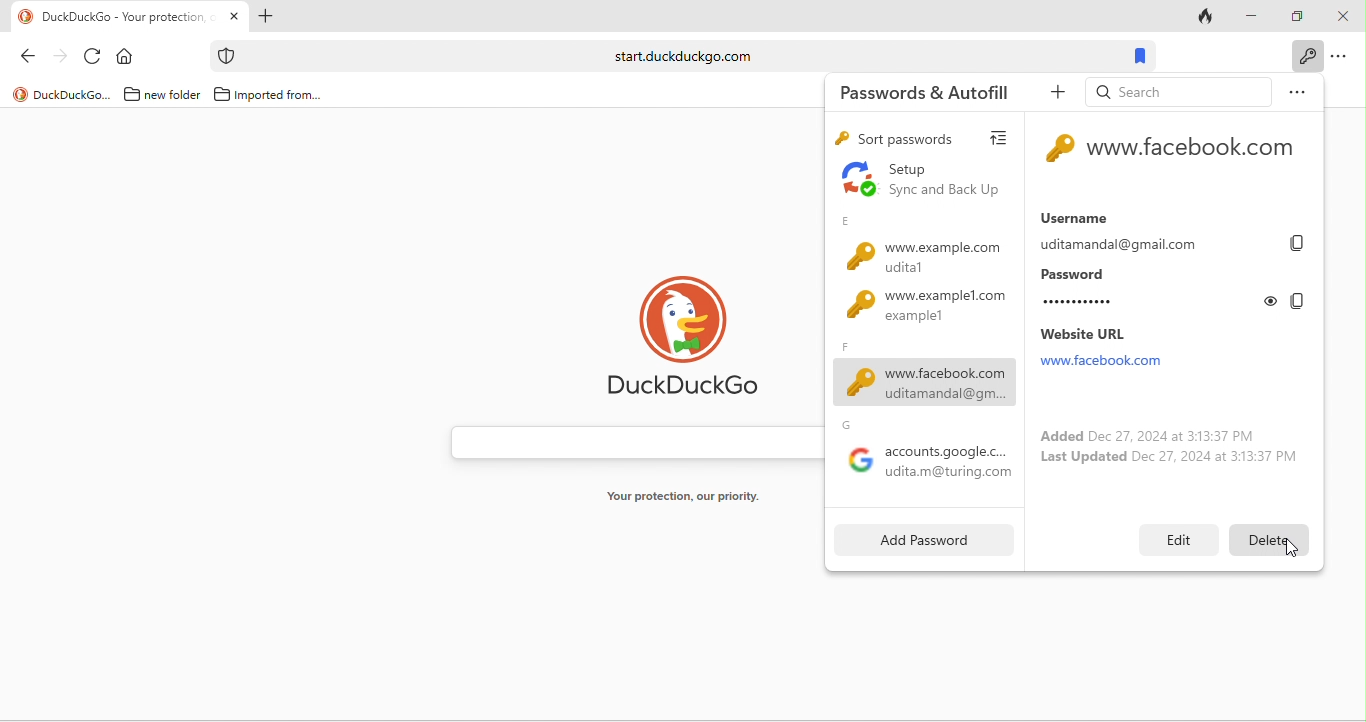 This screenshot has height=722, width=1366. What do you see at coordinates (694, 341) in the screenshot?
I see `duck duck go logo` at bounding box center [694, 341].